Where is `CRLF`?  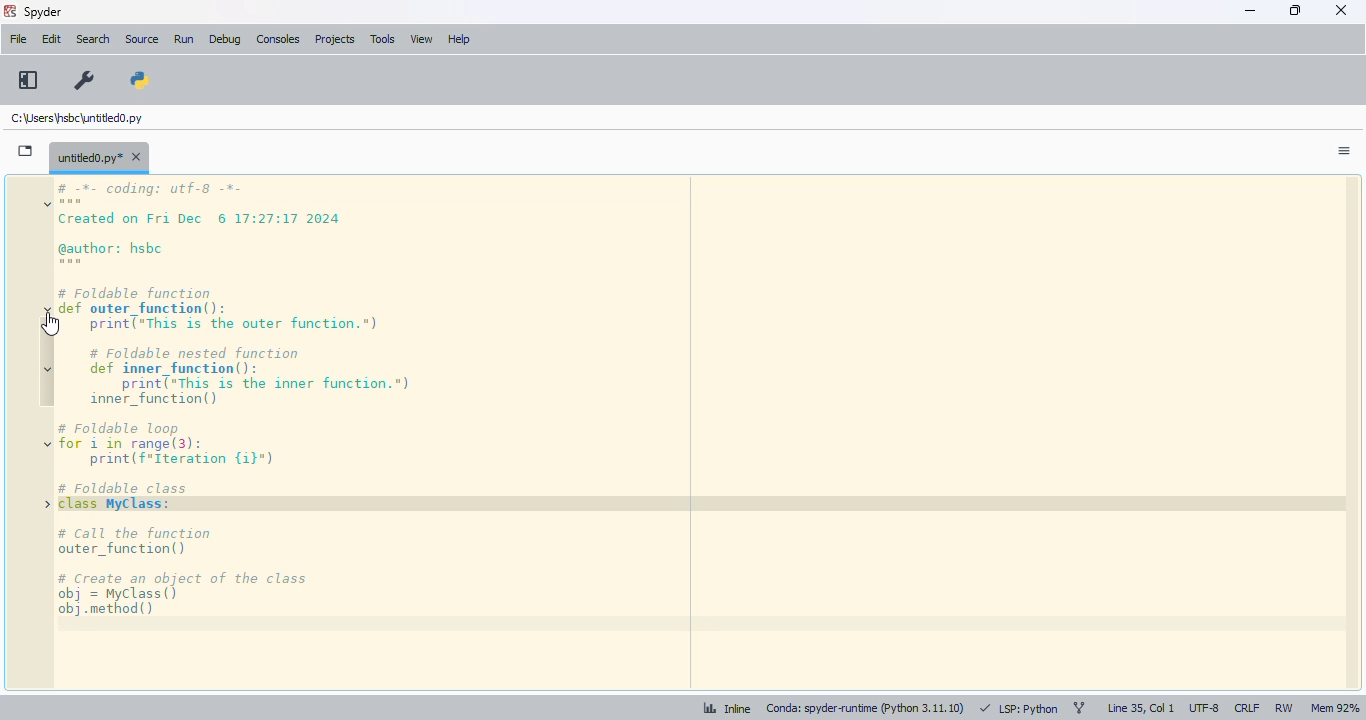
CRLF is located at coordinates (1246, 709).